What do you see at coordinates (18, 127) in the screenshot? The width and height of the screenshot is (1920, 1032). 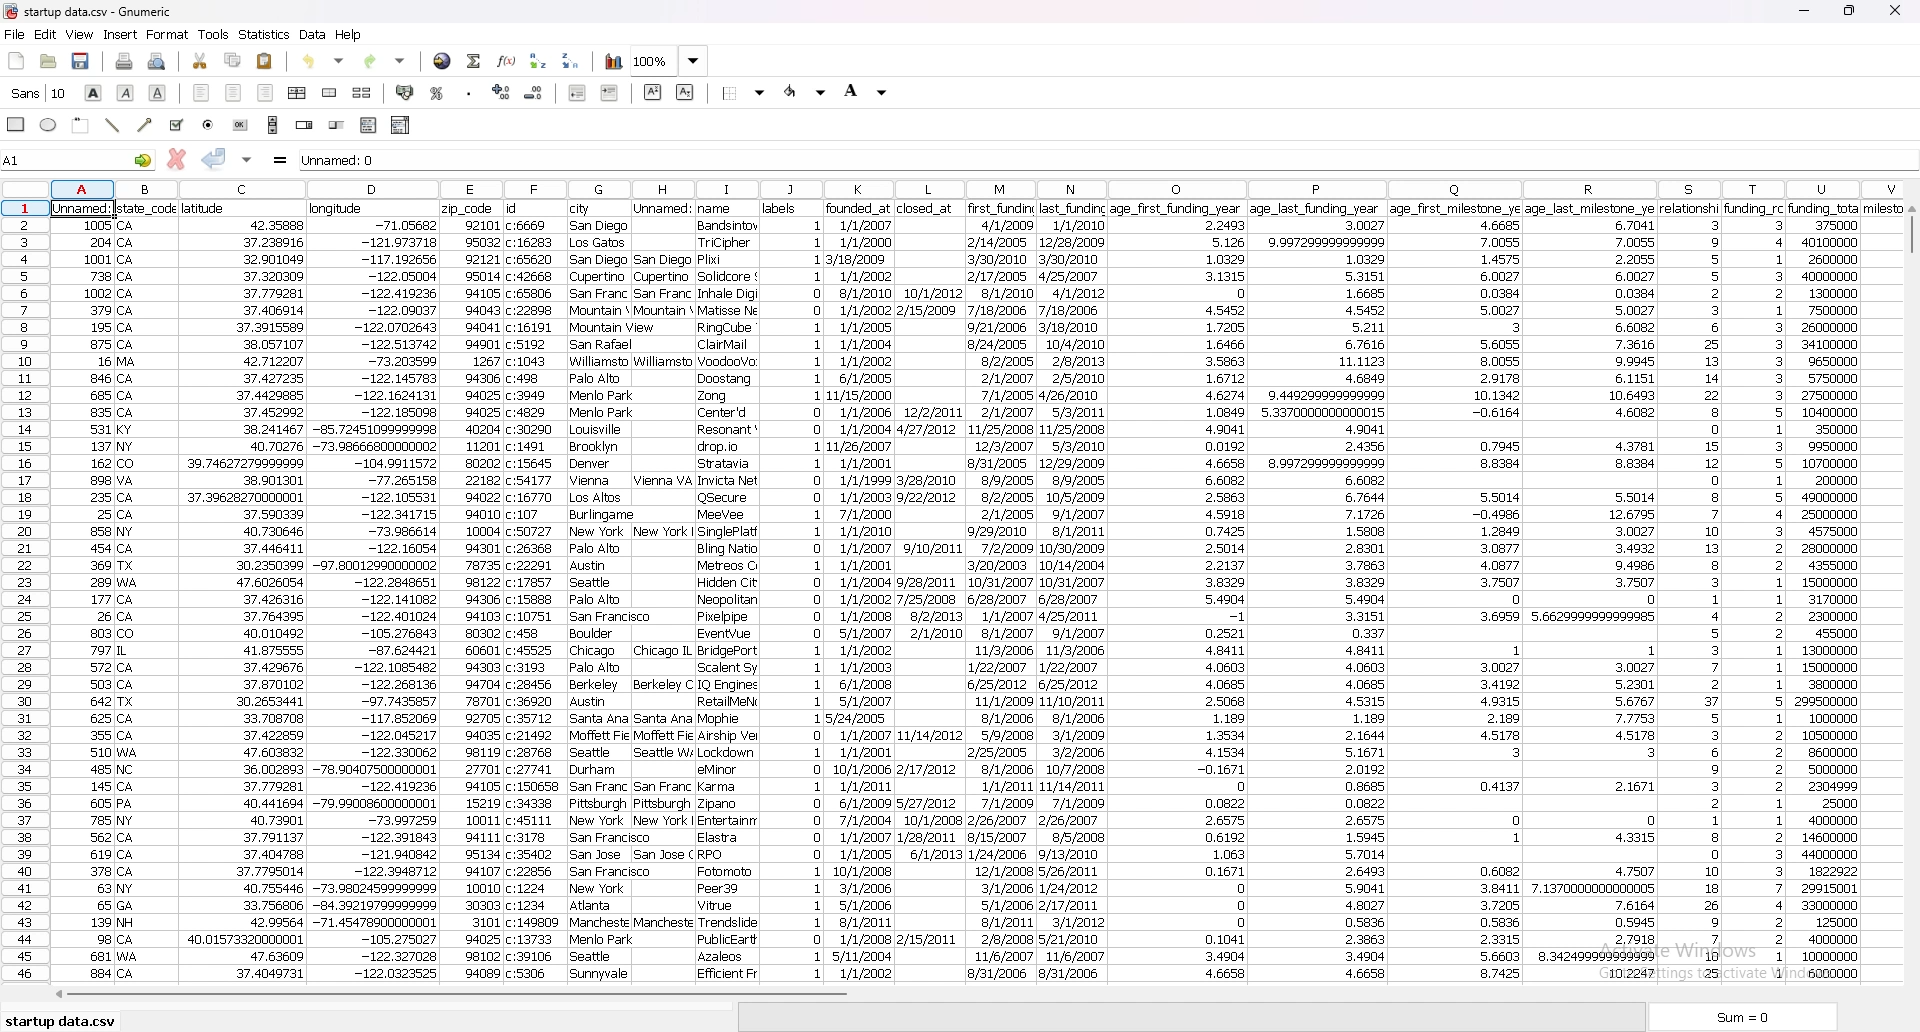 I see `frame` at bounding box center [18, 127].